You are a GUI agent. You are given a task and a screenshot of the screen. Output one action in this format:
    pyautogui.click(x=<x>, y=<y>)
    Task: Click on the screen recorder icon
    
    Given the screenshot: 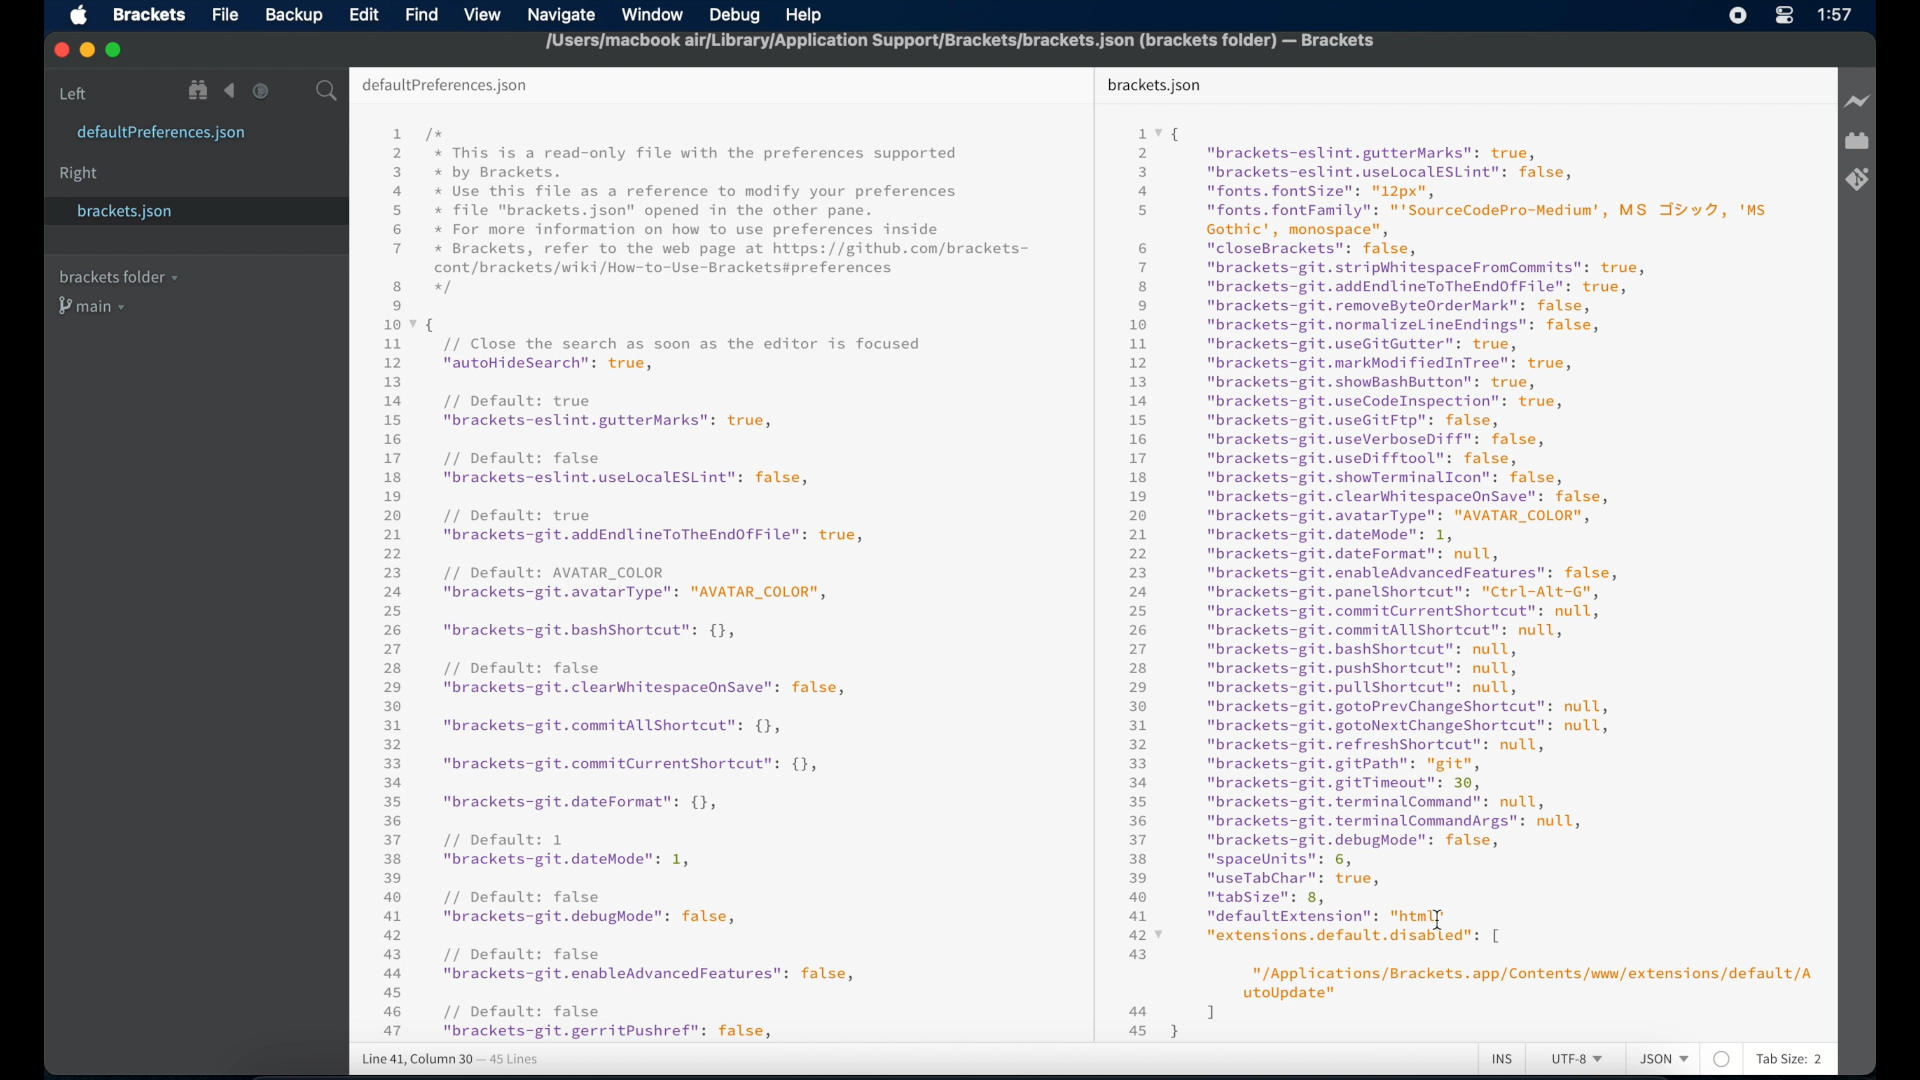 What is the action you would take?
    pyautogui.click(x=1739, y=15)
    